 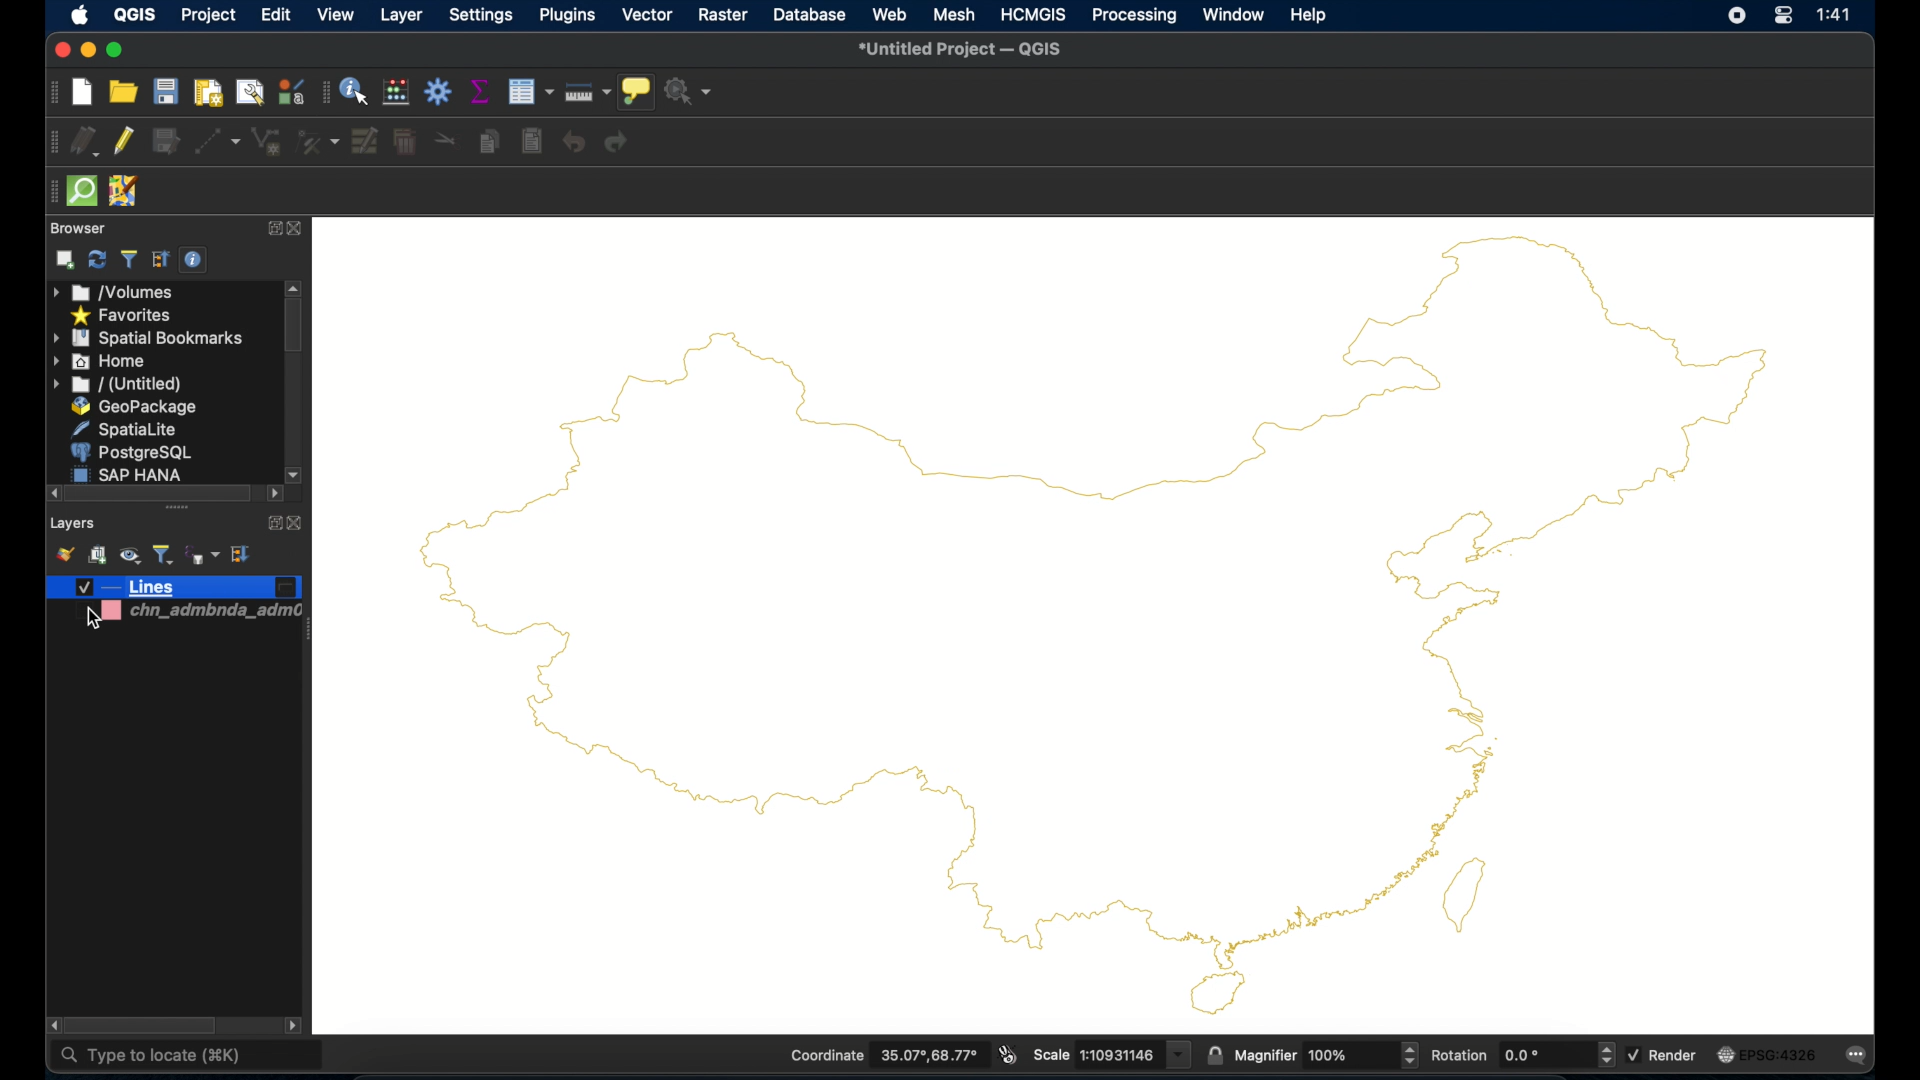 I want to click on drag handle, so click(x=48, y=190).